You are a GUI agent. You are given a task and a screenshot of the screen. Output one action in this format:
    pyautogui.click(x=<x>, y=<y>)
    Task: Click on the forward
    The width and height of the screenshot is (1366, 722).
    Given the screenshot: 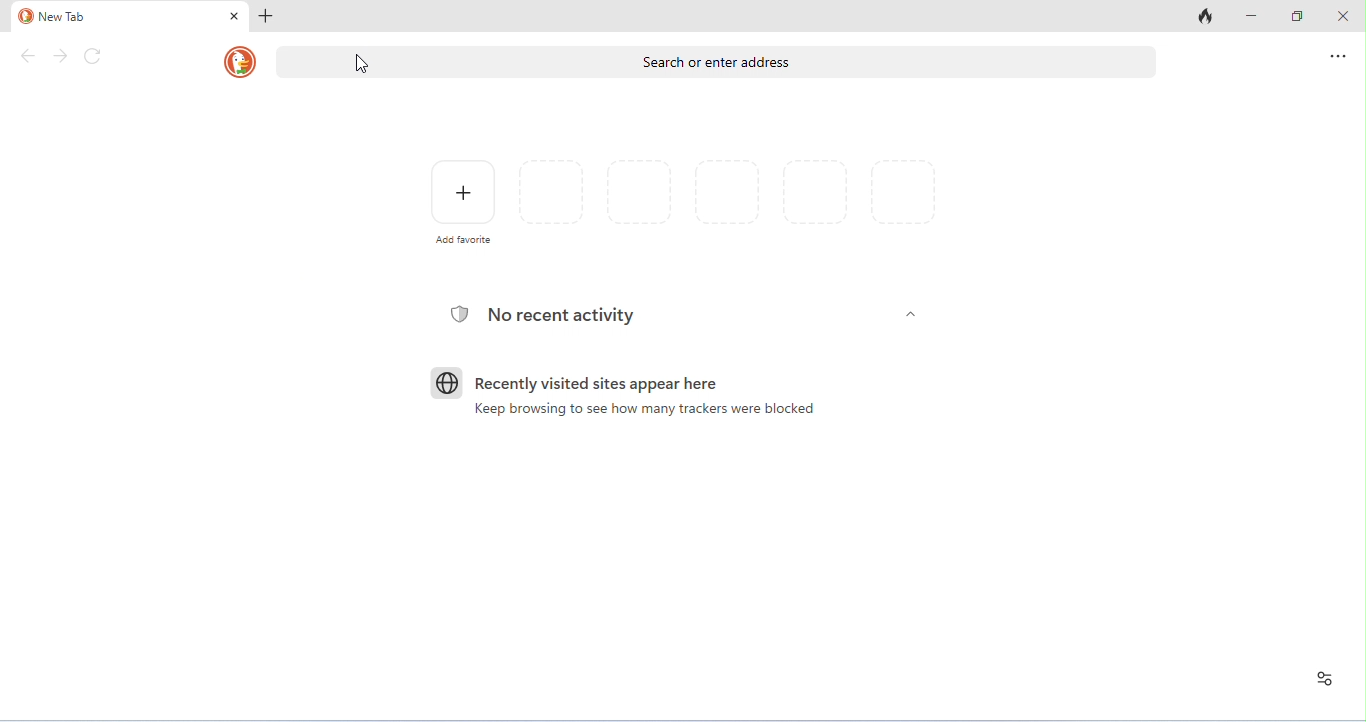 What is the action you would take?
    pyautogui.click(x=62, y=55)
    